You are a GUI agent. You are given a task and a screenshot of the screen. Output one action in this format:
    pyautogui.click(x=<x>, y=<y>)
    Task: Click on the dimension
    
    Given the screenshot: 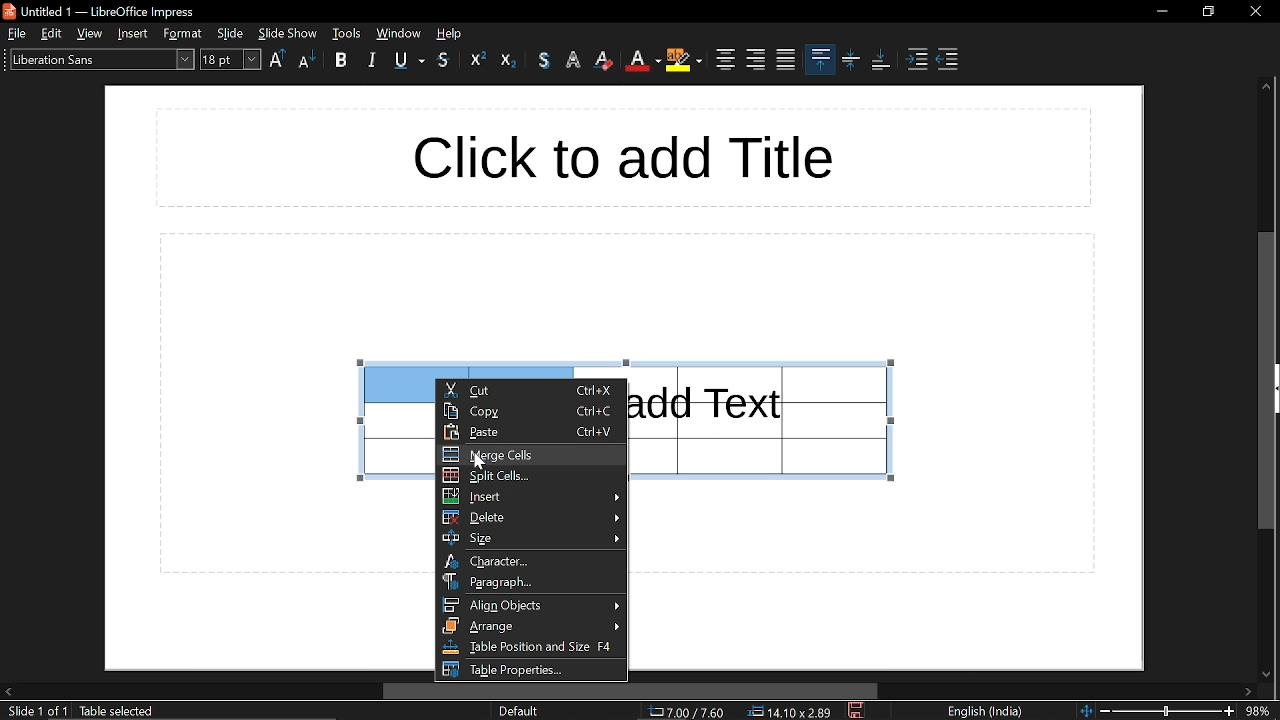 What is the action you would take?
    pyautogui.click(x=790, y=712)
    